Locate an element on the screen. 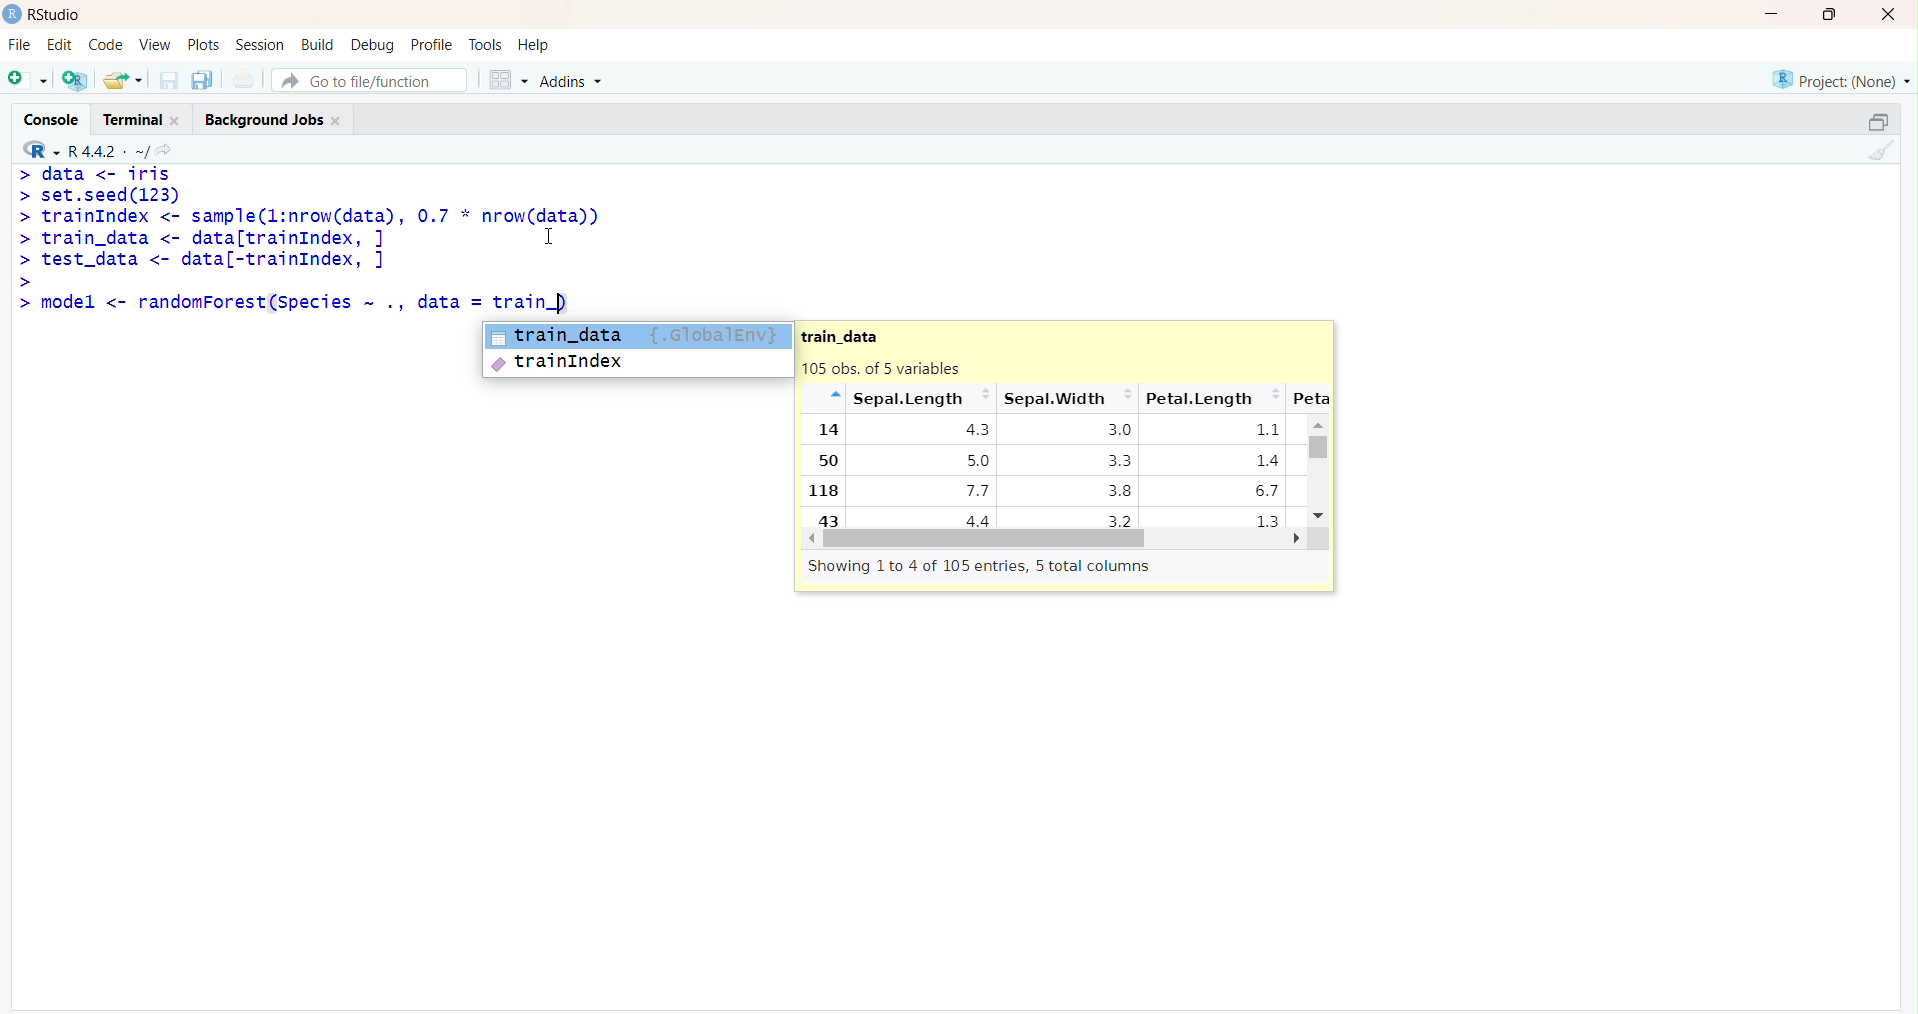 The width and height of the screenshot is (1918, 1014). Clear console (Ctrl + L) is located at coordinates (1879, 152).